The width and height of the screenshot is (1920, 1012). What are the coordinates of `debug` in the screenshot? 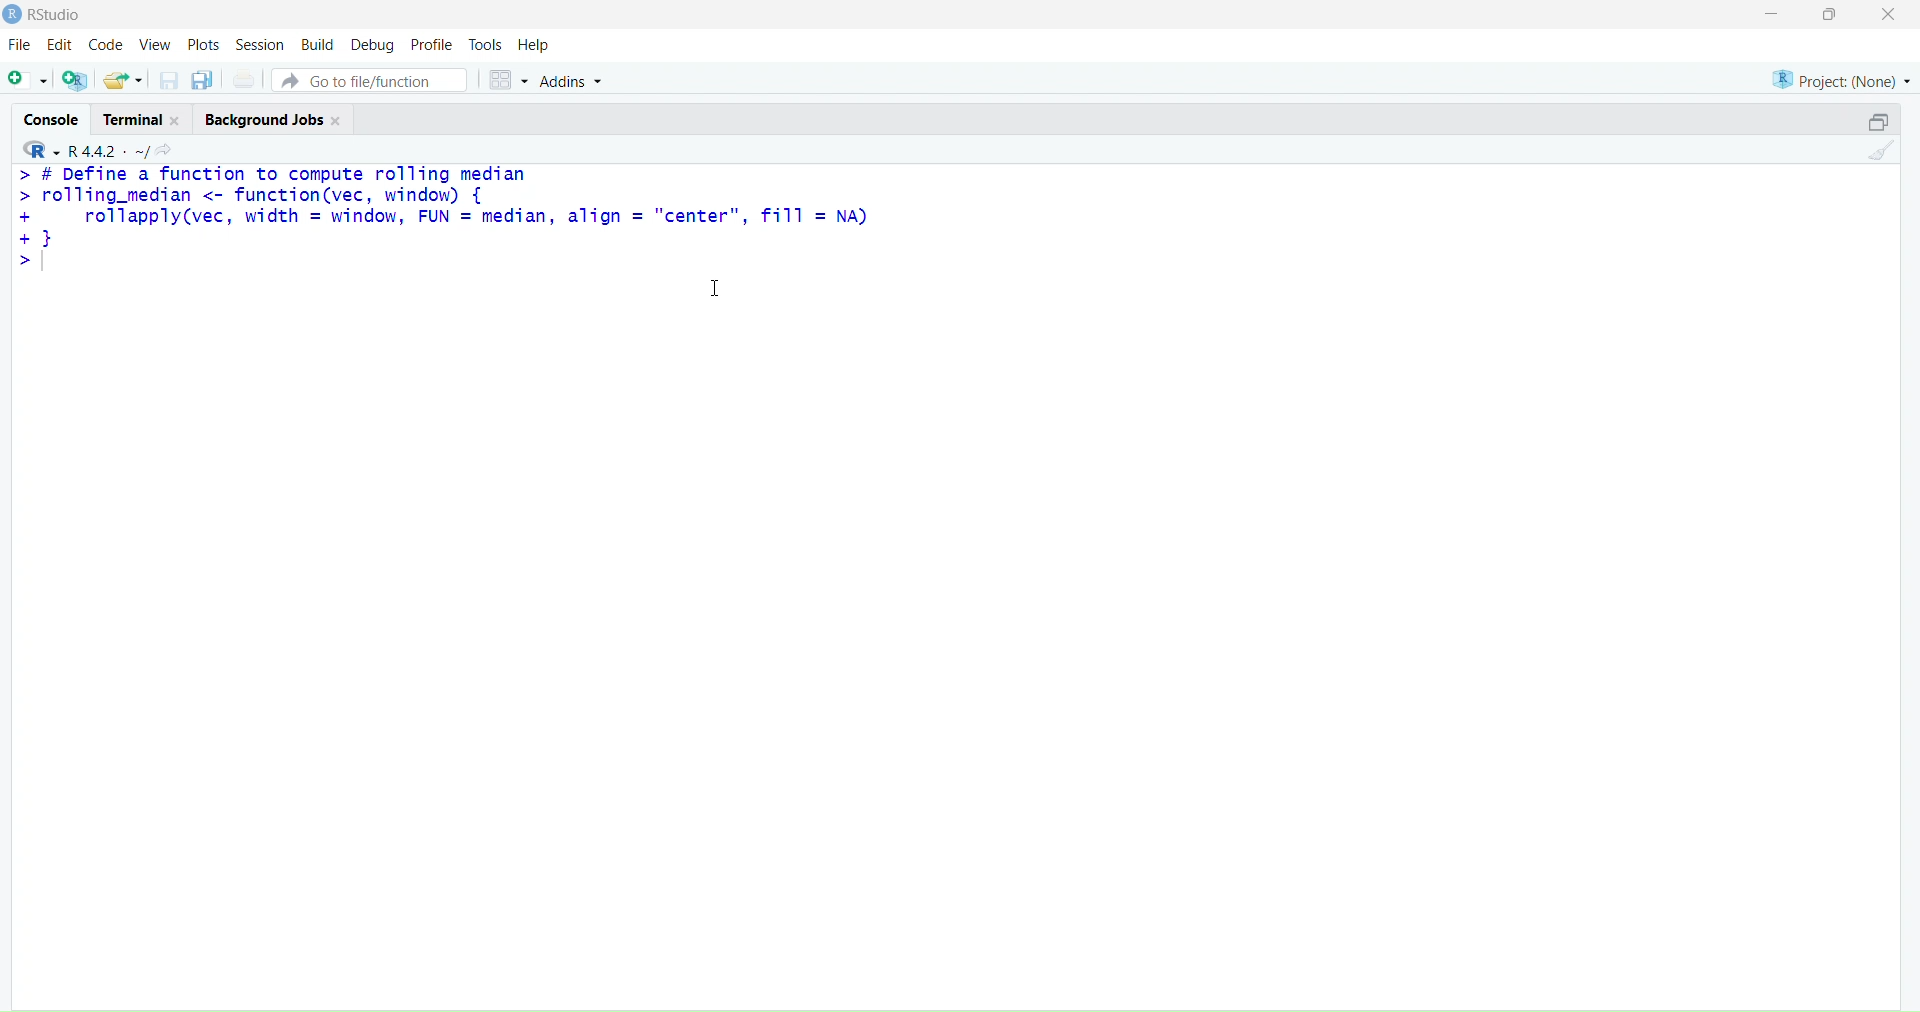 It's located at (371, 47).